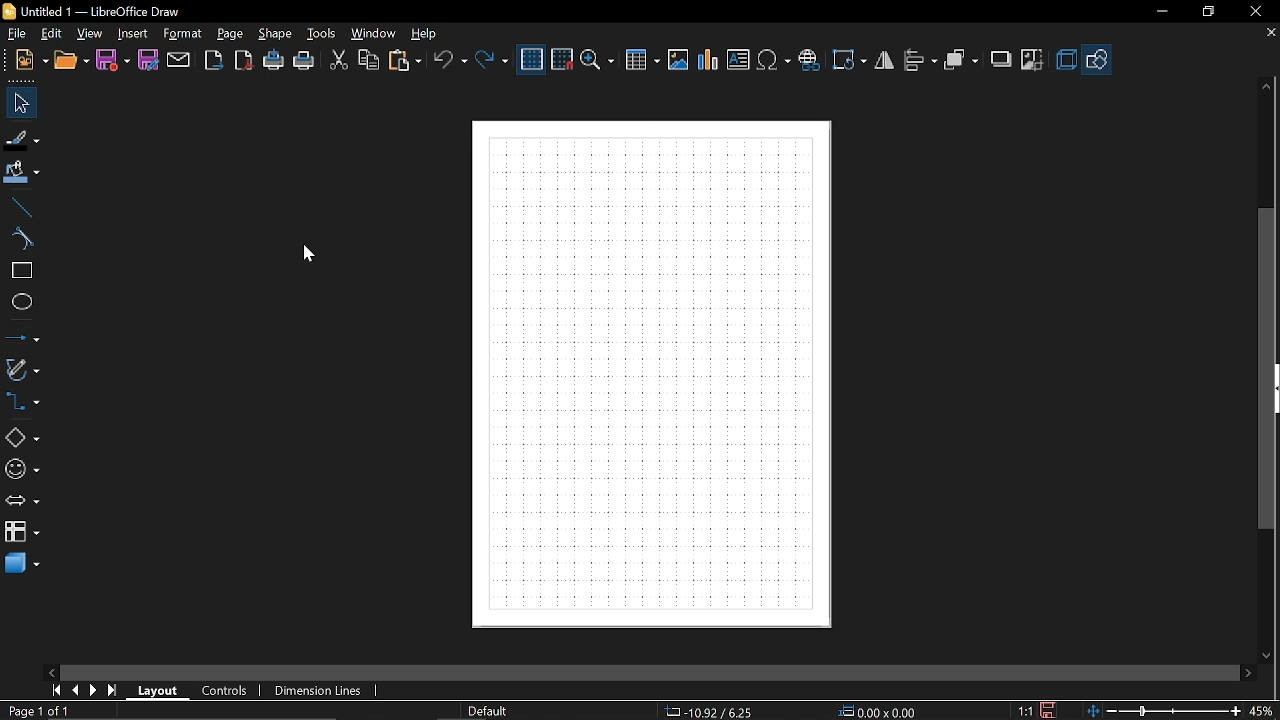 The image size is (1280, 720). What do you see at coordinates (1269, 34) in the screenshot?
I see `close tab` at bounding box center [1269, 34].